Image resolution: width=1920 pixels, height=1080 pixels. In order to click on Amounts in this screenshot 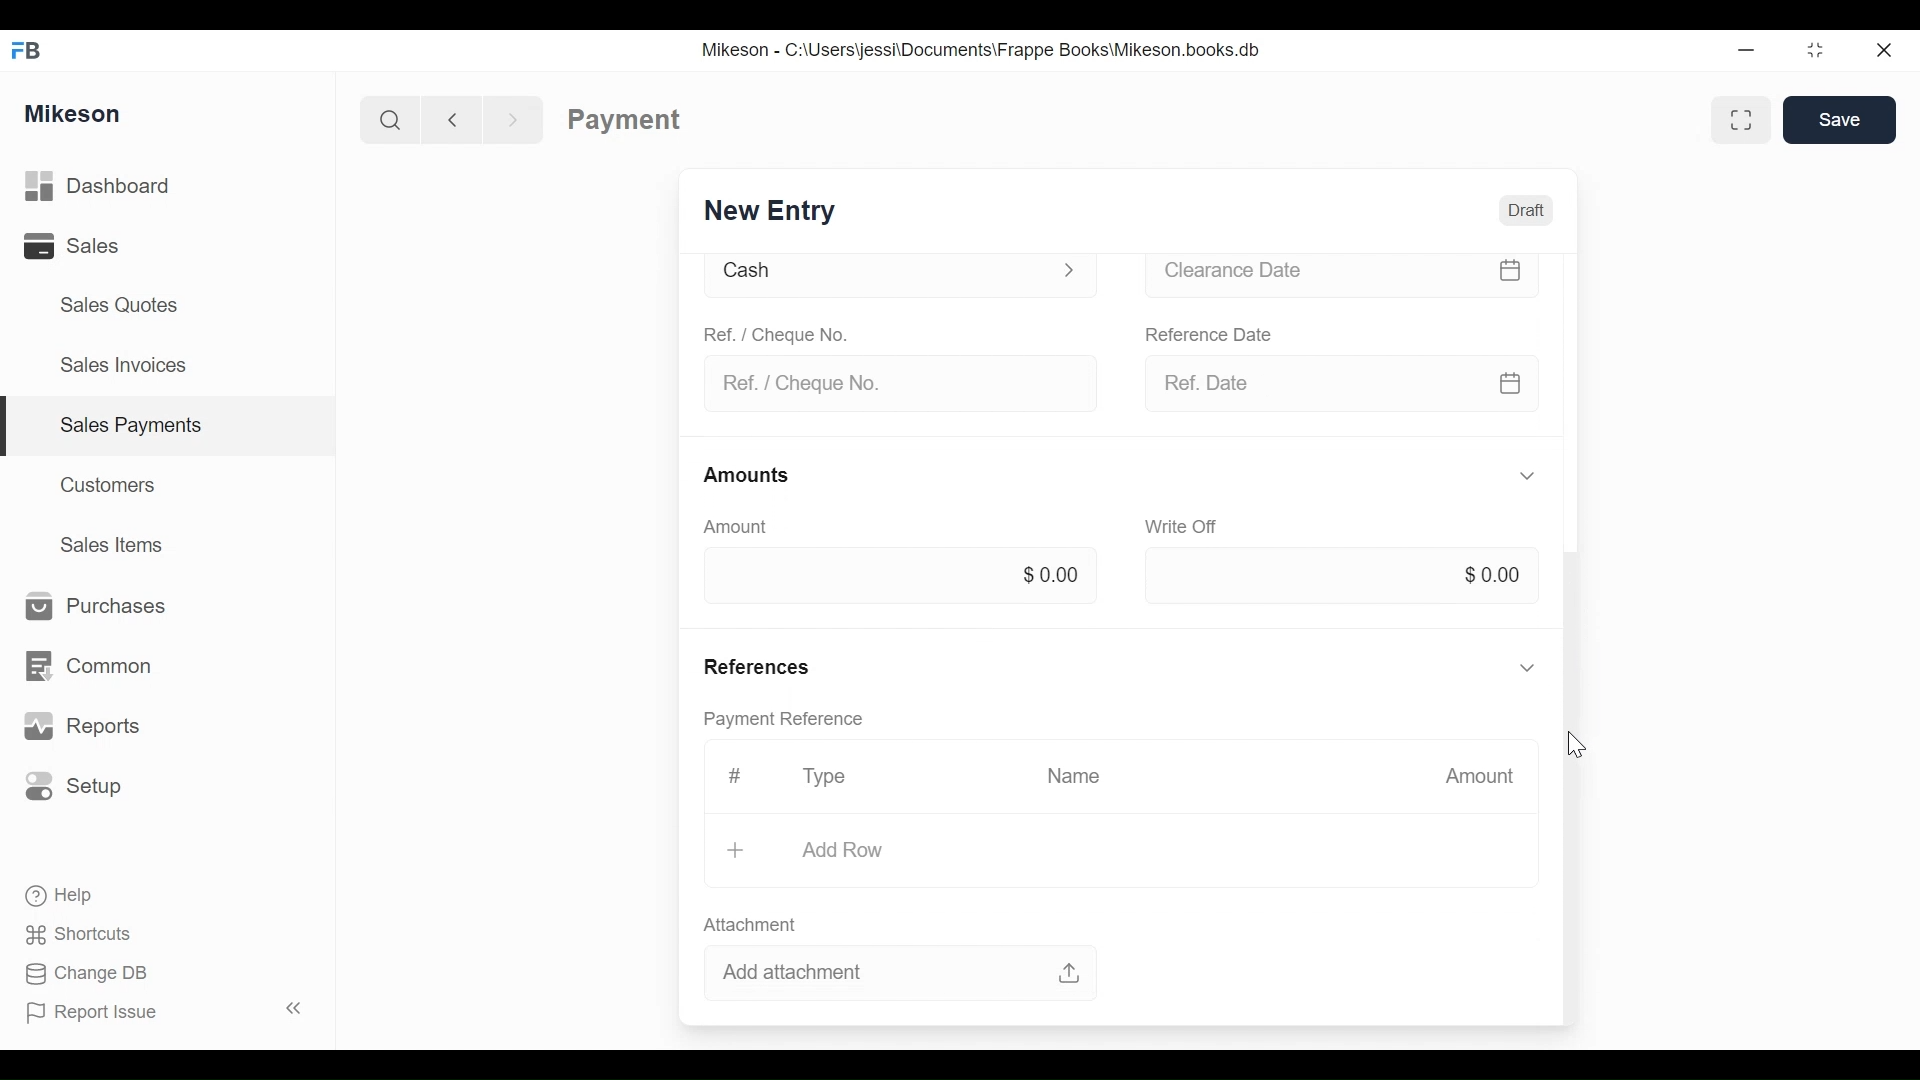, I will do `click(747, 475)`.